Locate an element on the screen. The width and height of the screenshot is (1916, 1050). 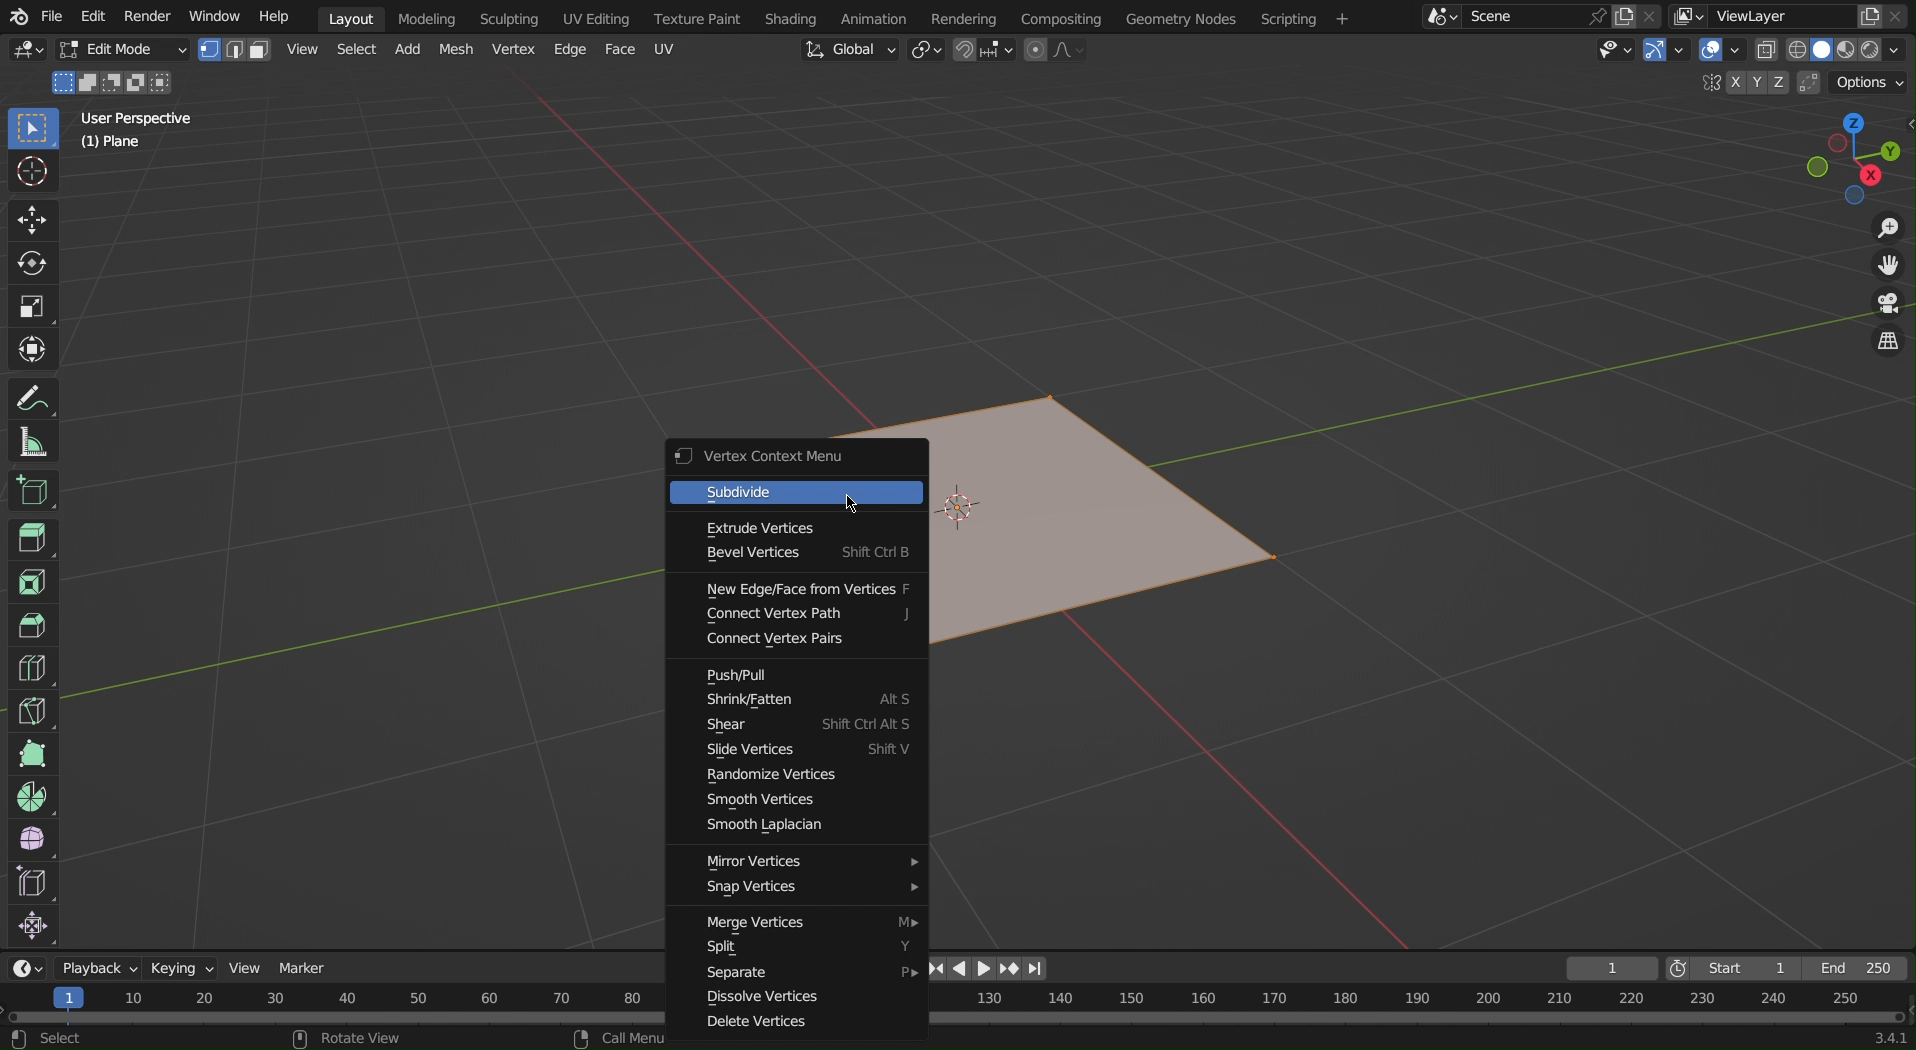
Transform Pivot Point is located at coordinates (926, 52).